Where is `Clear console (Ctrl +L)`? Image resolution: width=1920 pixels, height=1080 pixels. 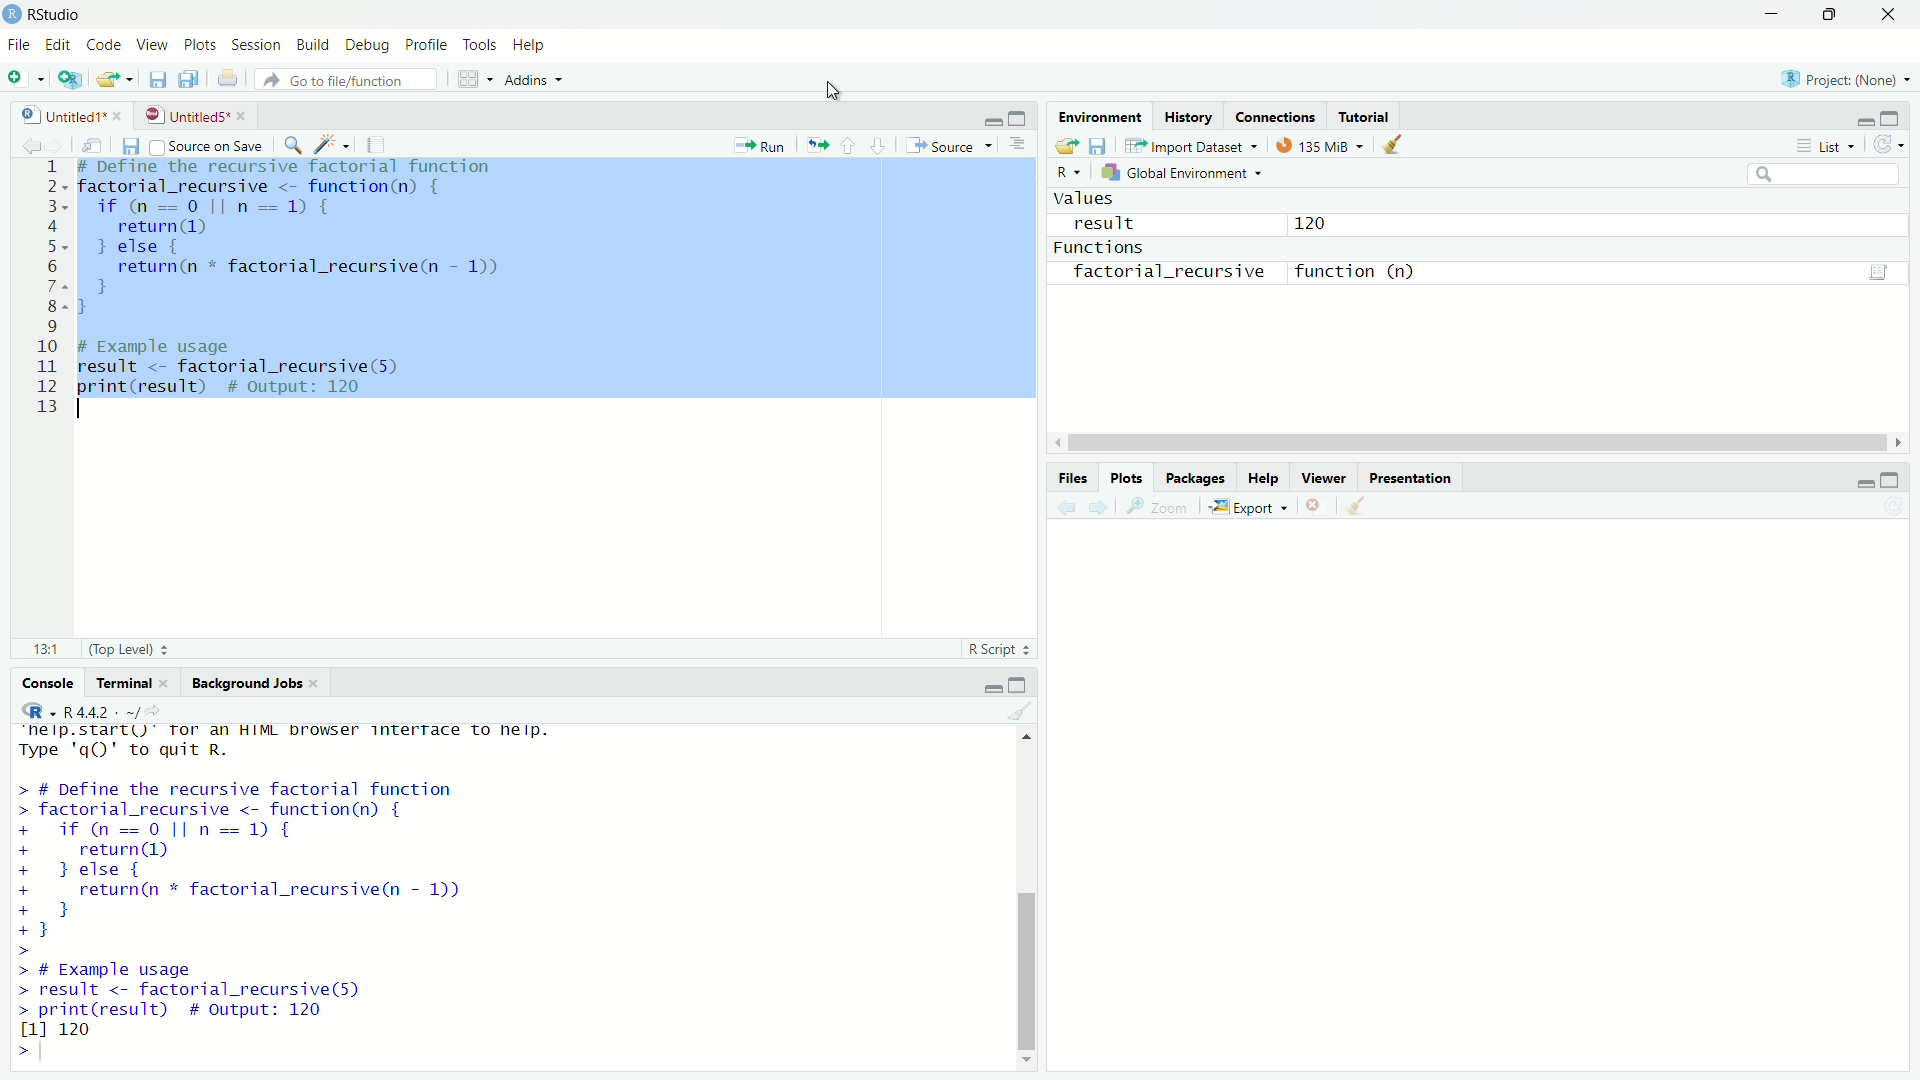
Clear console (Ctrl +L) is located at coordinates (1029, 712).